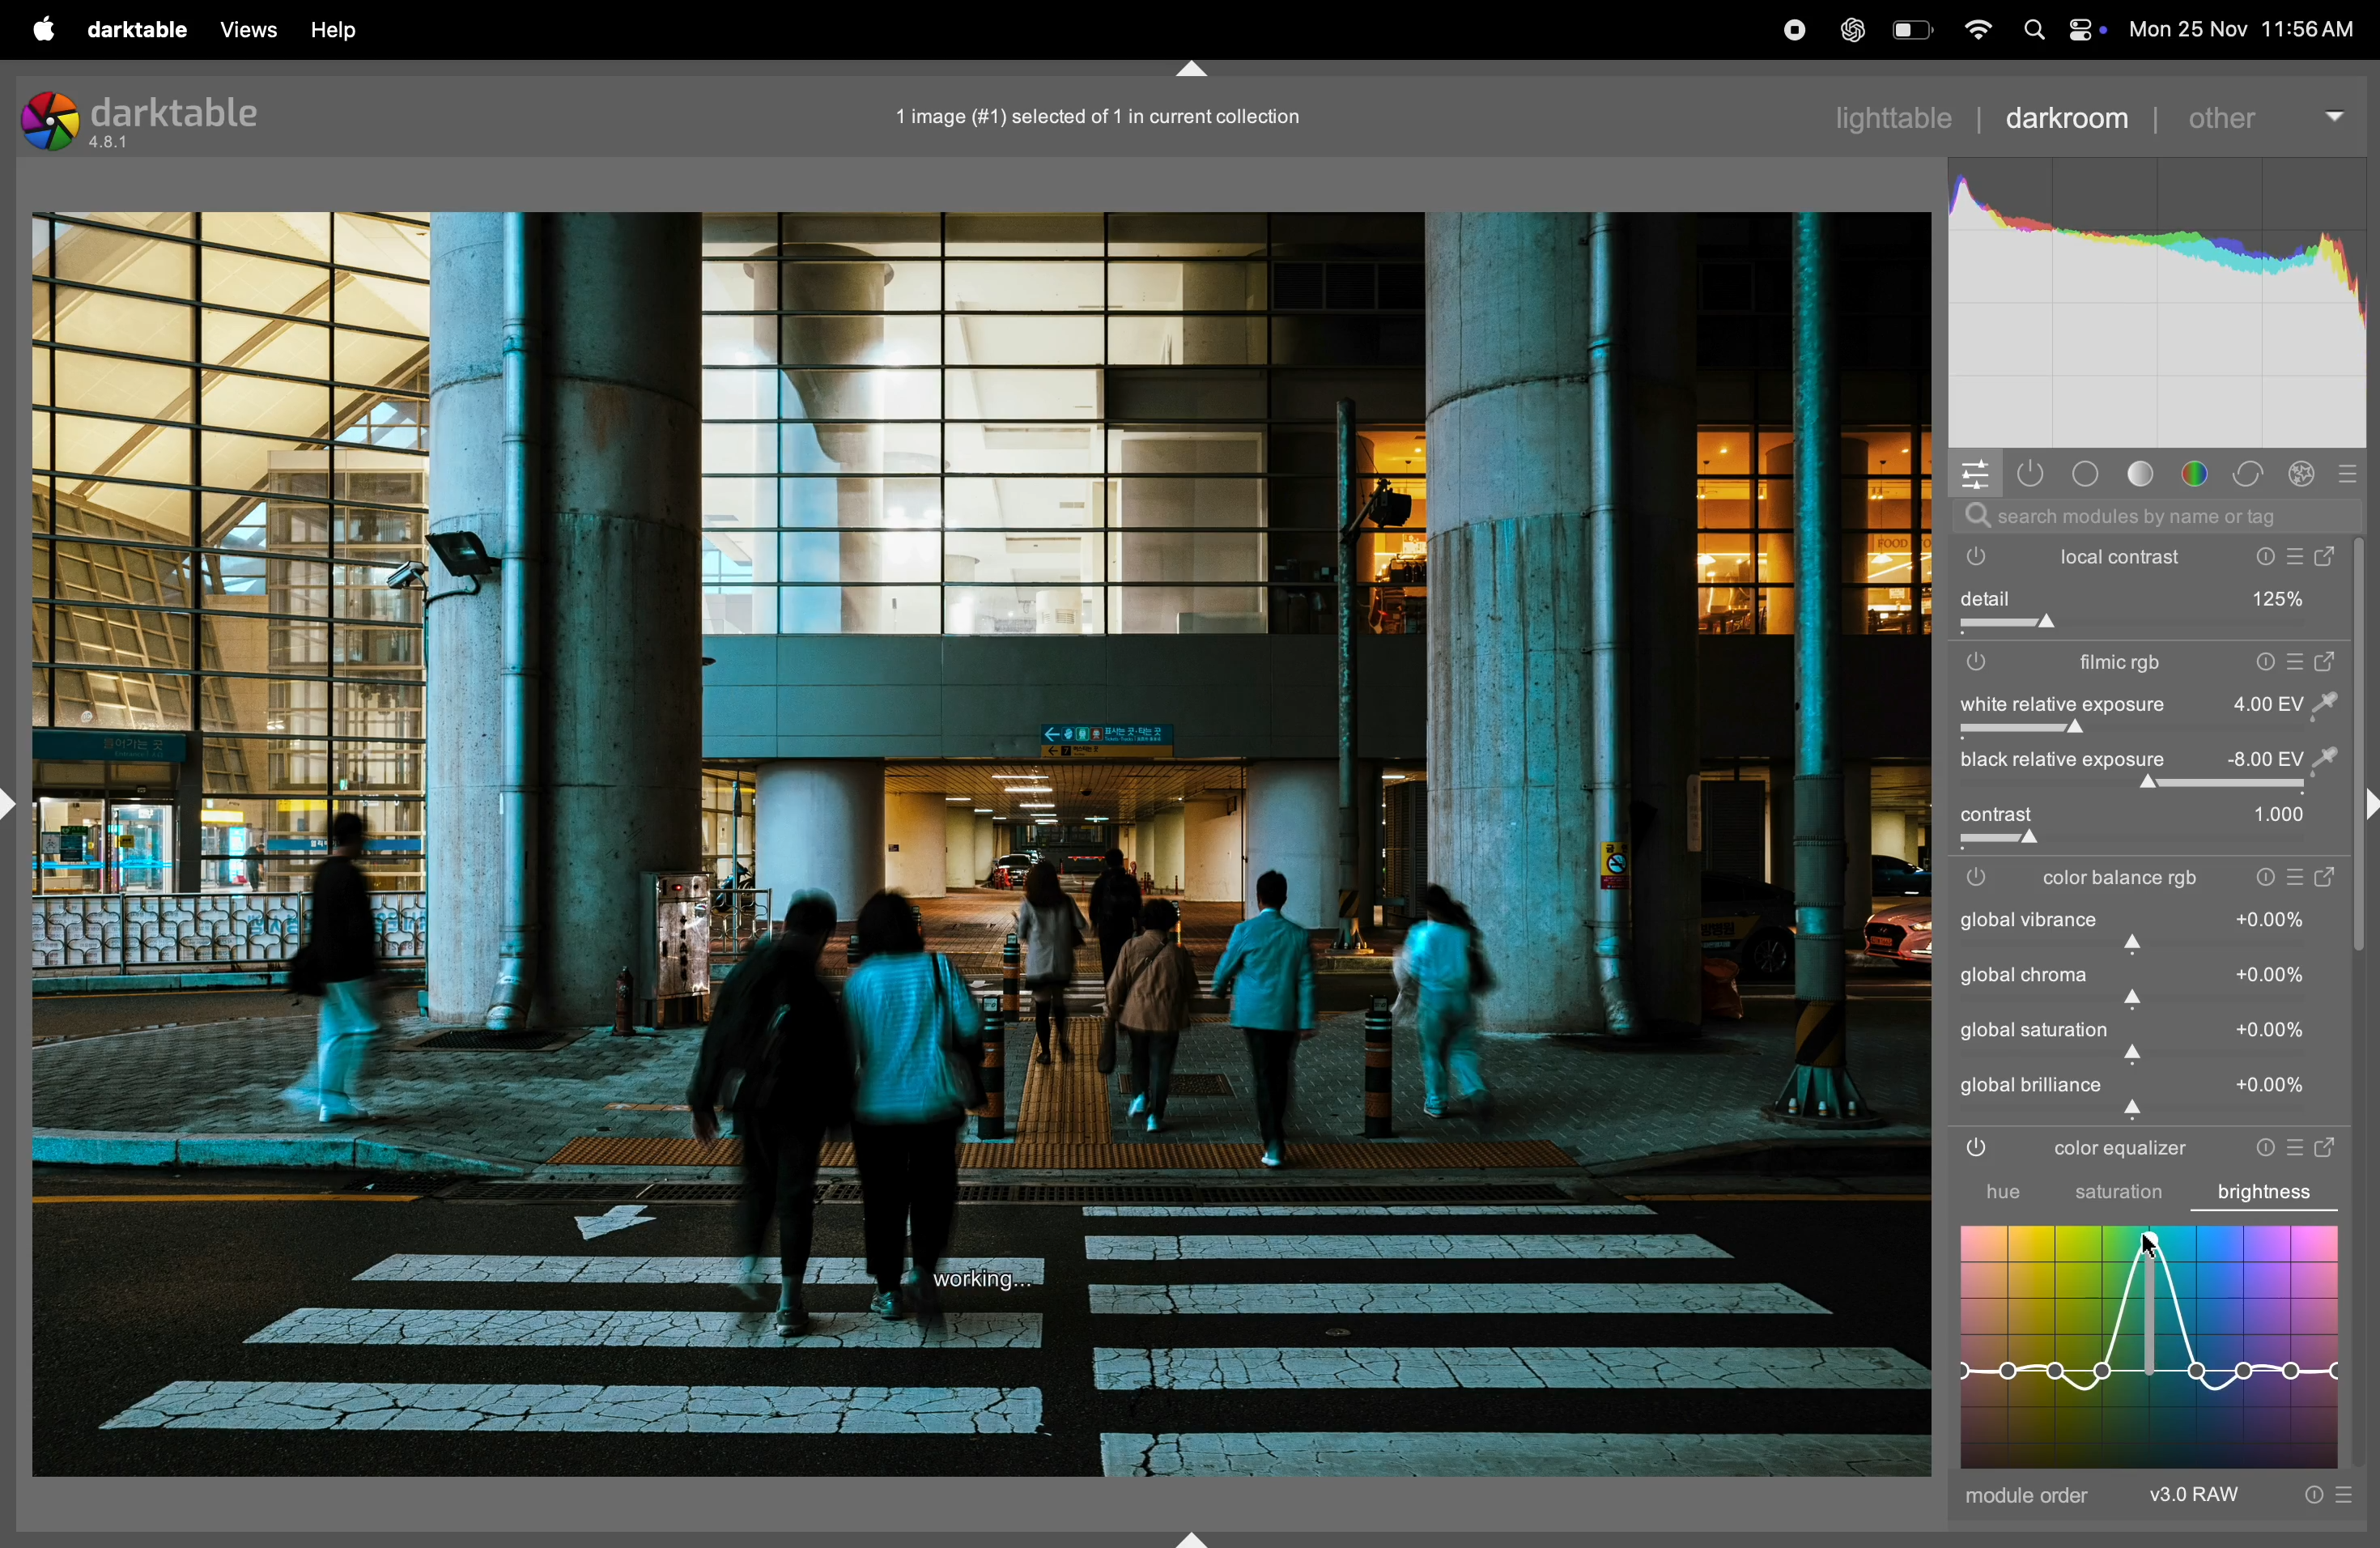  I want to click on color, so click(2199, 473).